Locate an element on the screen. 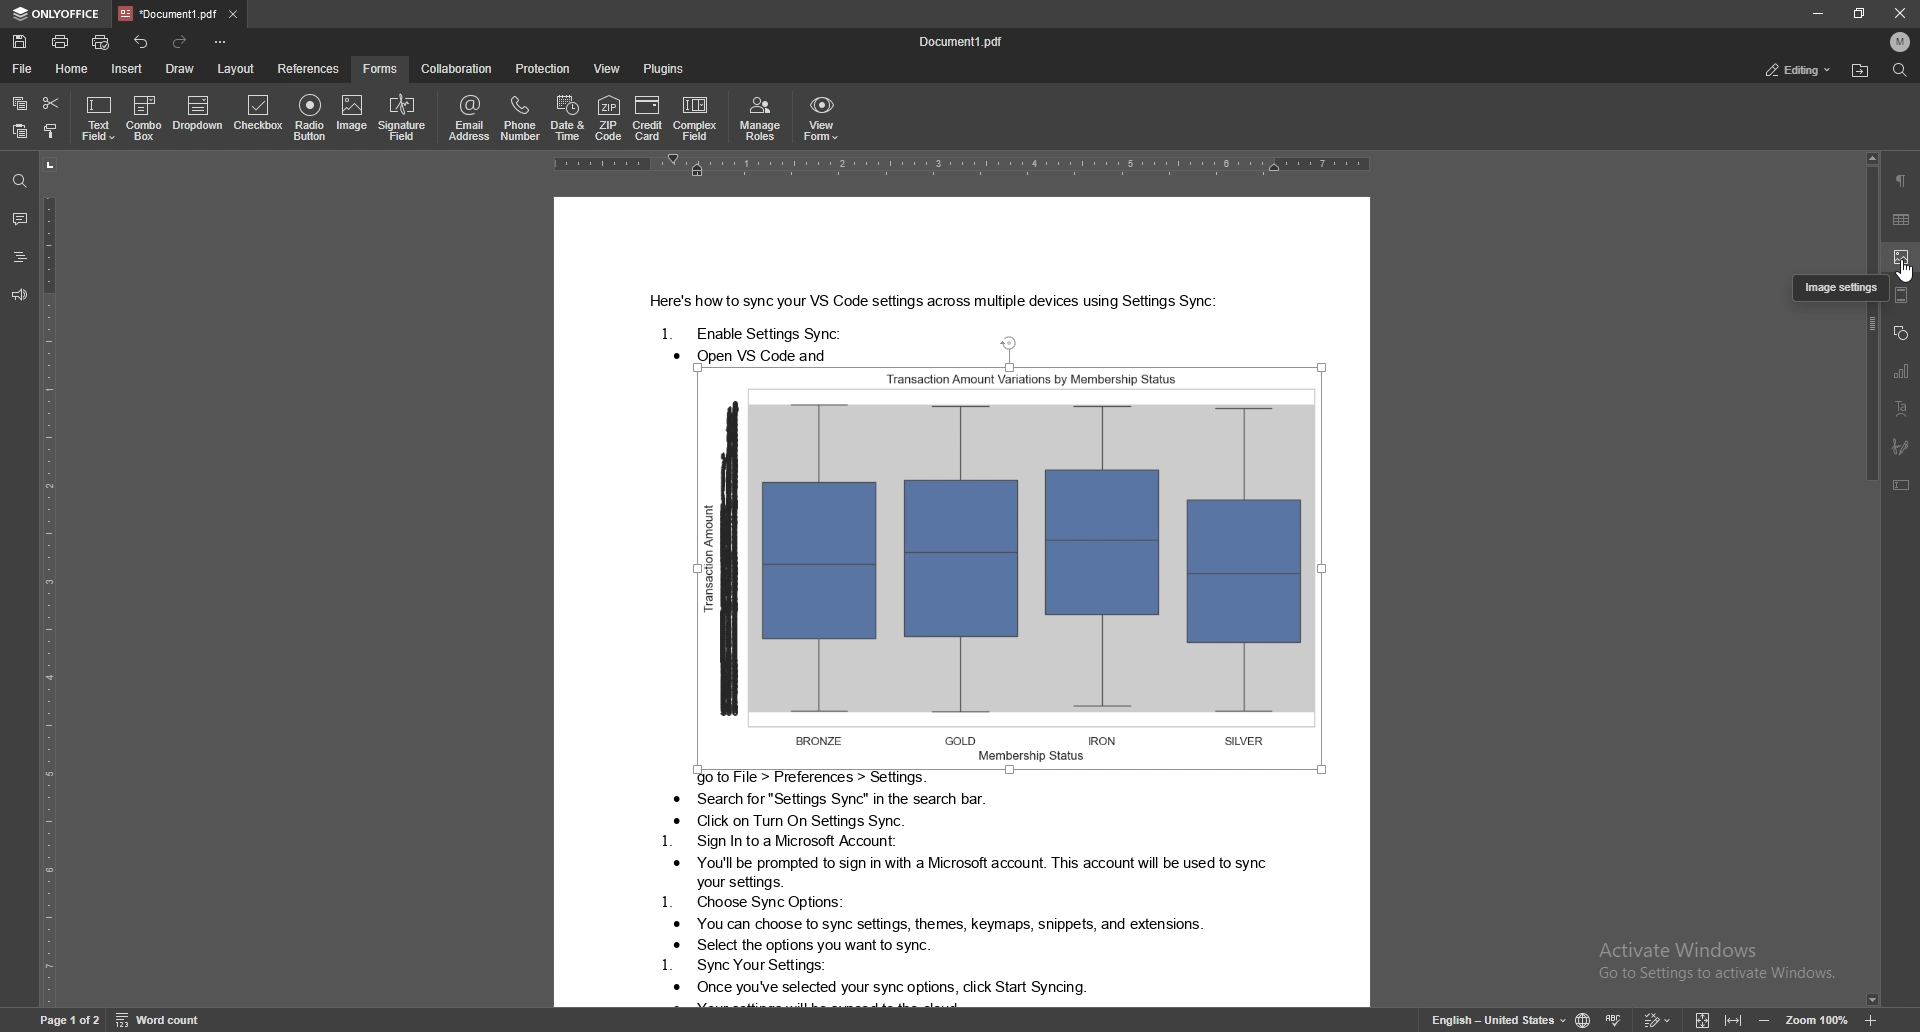 This screenshot has height=1032, width=1920. print is located at coordinates (60, 40).